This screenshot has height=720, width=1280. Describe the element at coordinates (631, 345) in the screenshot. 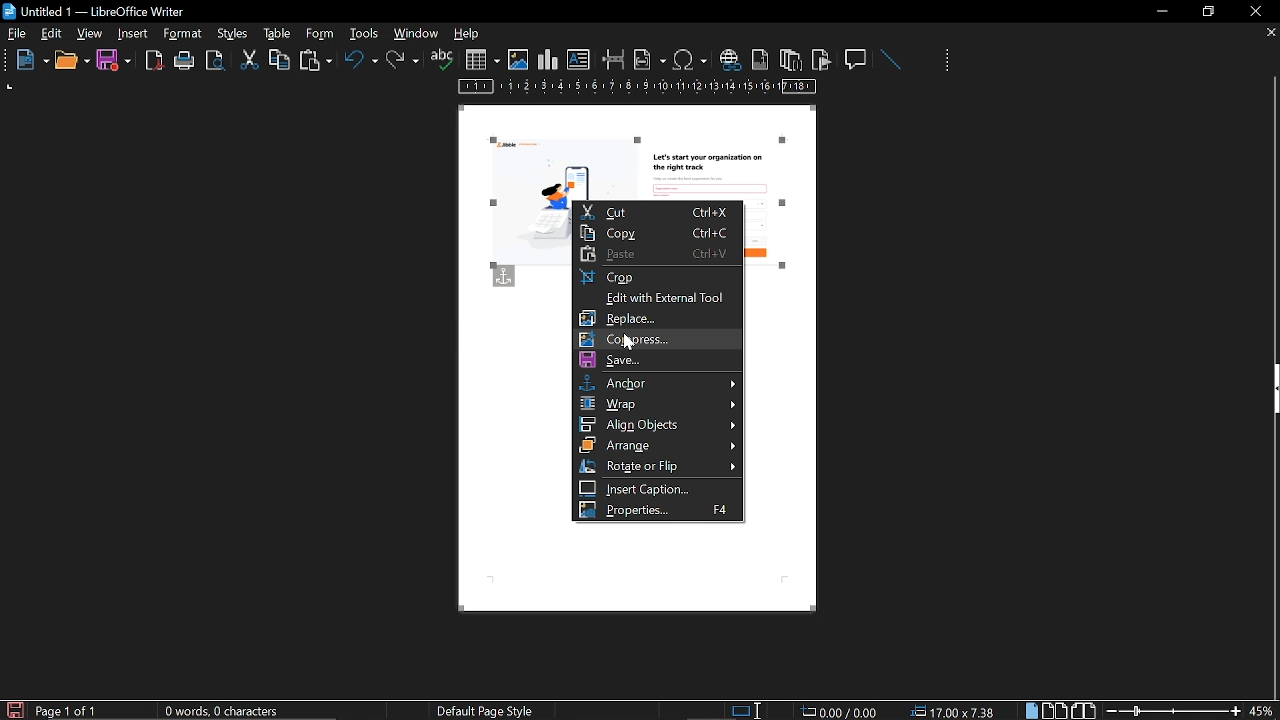

I see `Cursor` at that location.